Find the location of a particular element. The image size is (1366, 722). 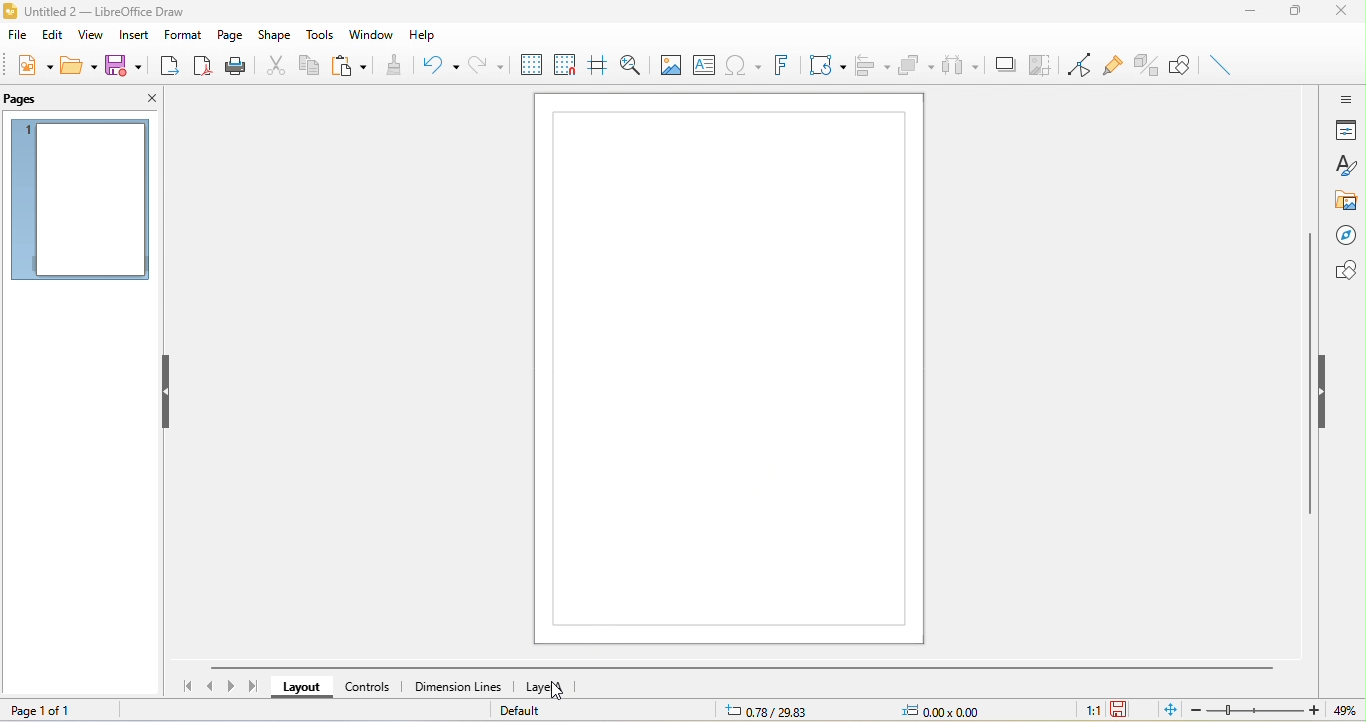

page 1 is located at coordinates (78, 200).